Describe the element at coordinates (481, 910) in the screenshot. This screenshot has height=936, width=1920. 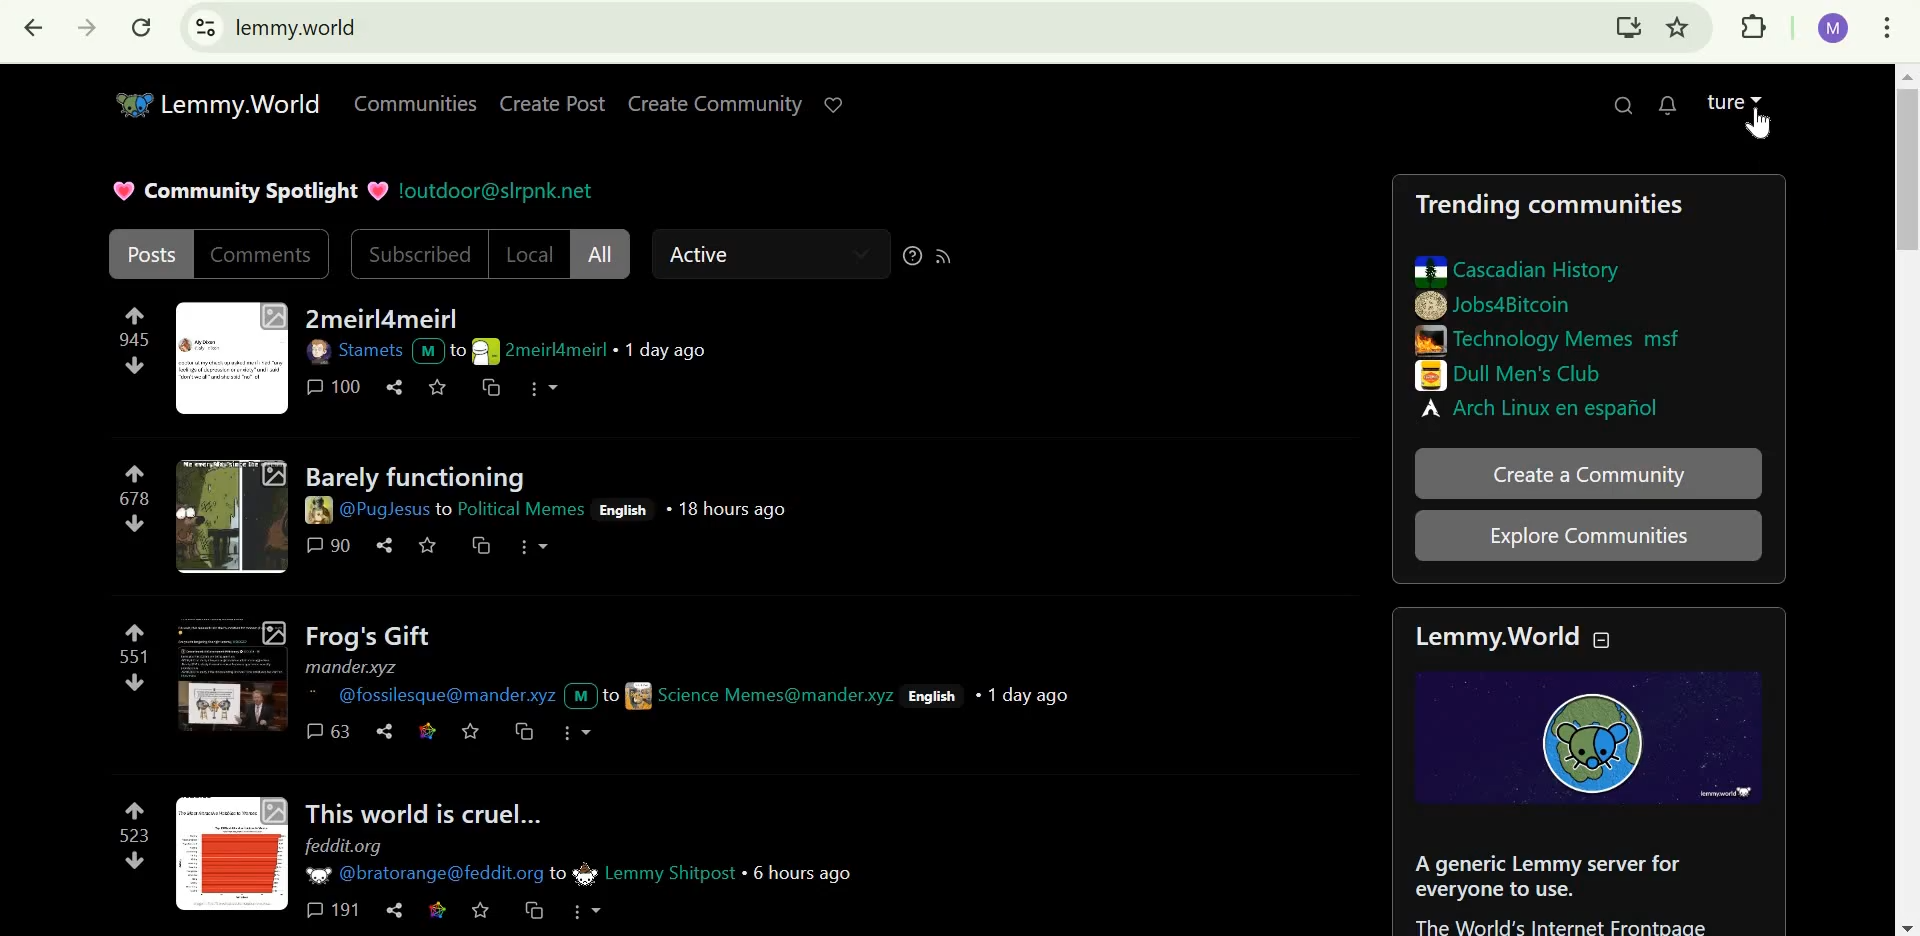
I see `save` at that location.